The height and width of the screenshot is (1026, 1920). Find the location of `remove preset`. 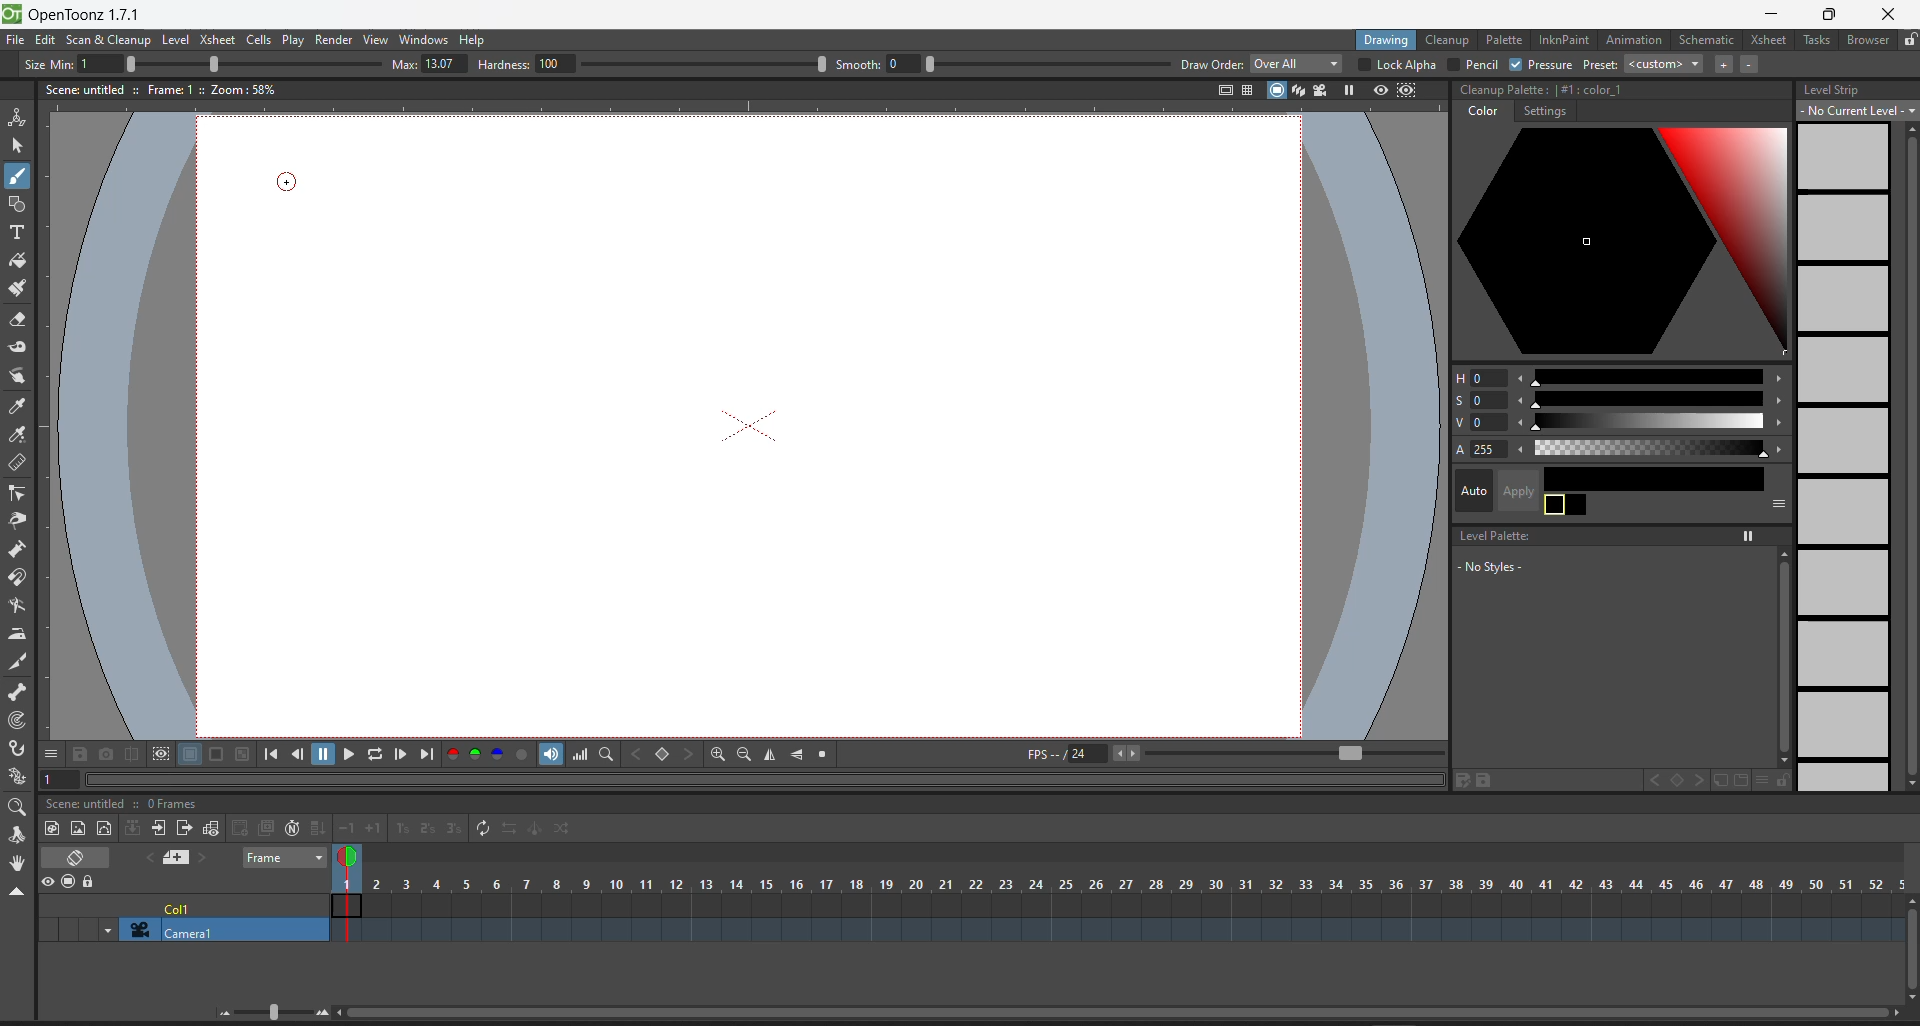

remove preset is located at coordinates (1753, 65).